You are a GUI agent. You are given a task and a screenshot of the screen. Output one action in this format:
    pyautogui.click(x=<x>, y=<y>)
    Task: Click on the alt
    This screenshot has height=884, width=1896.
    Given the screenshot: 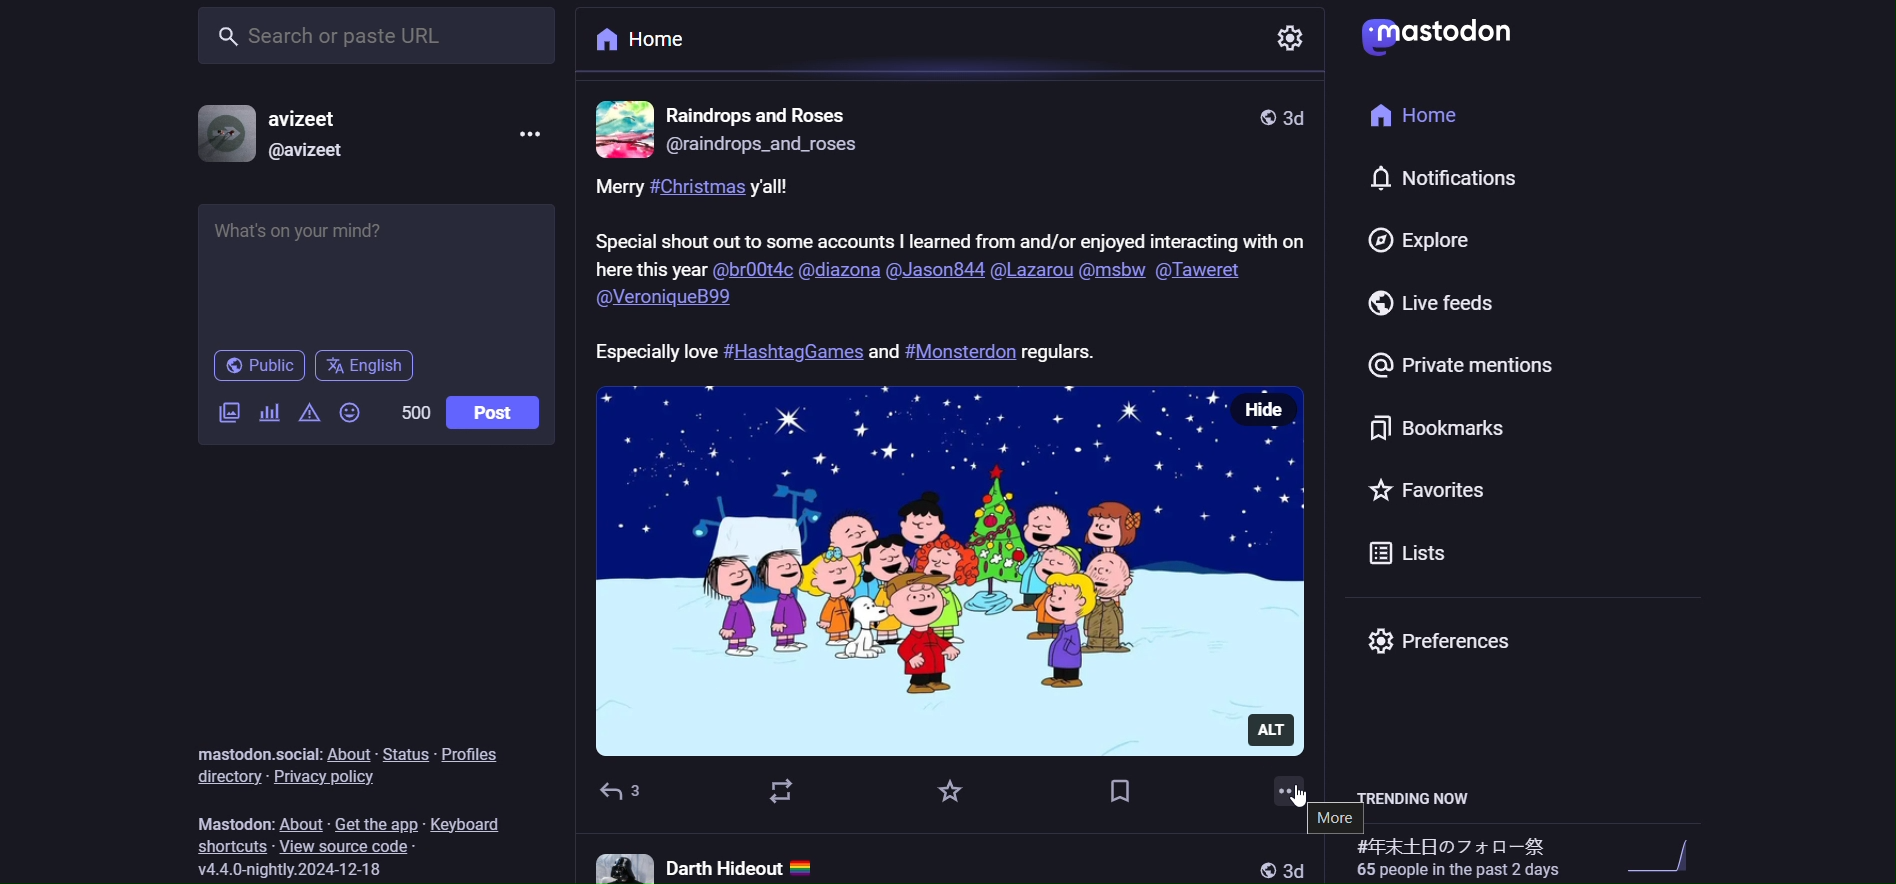 What is the action you would take?
    pyautogui.click(x=1270, y=729)
    